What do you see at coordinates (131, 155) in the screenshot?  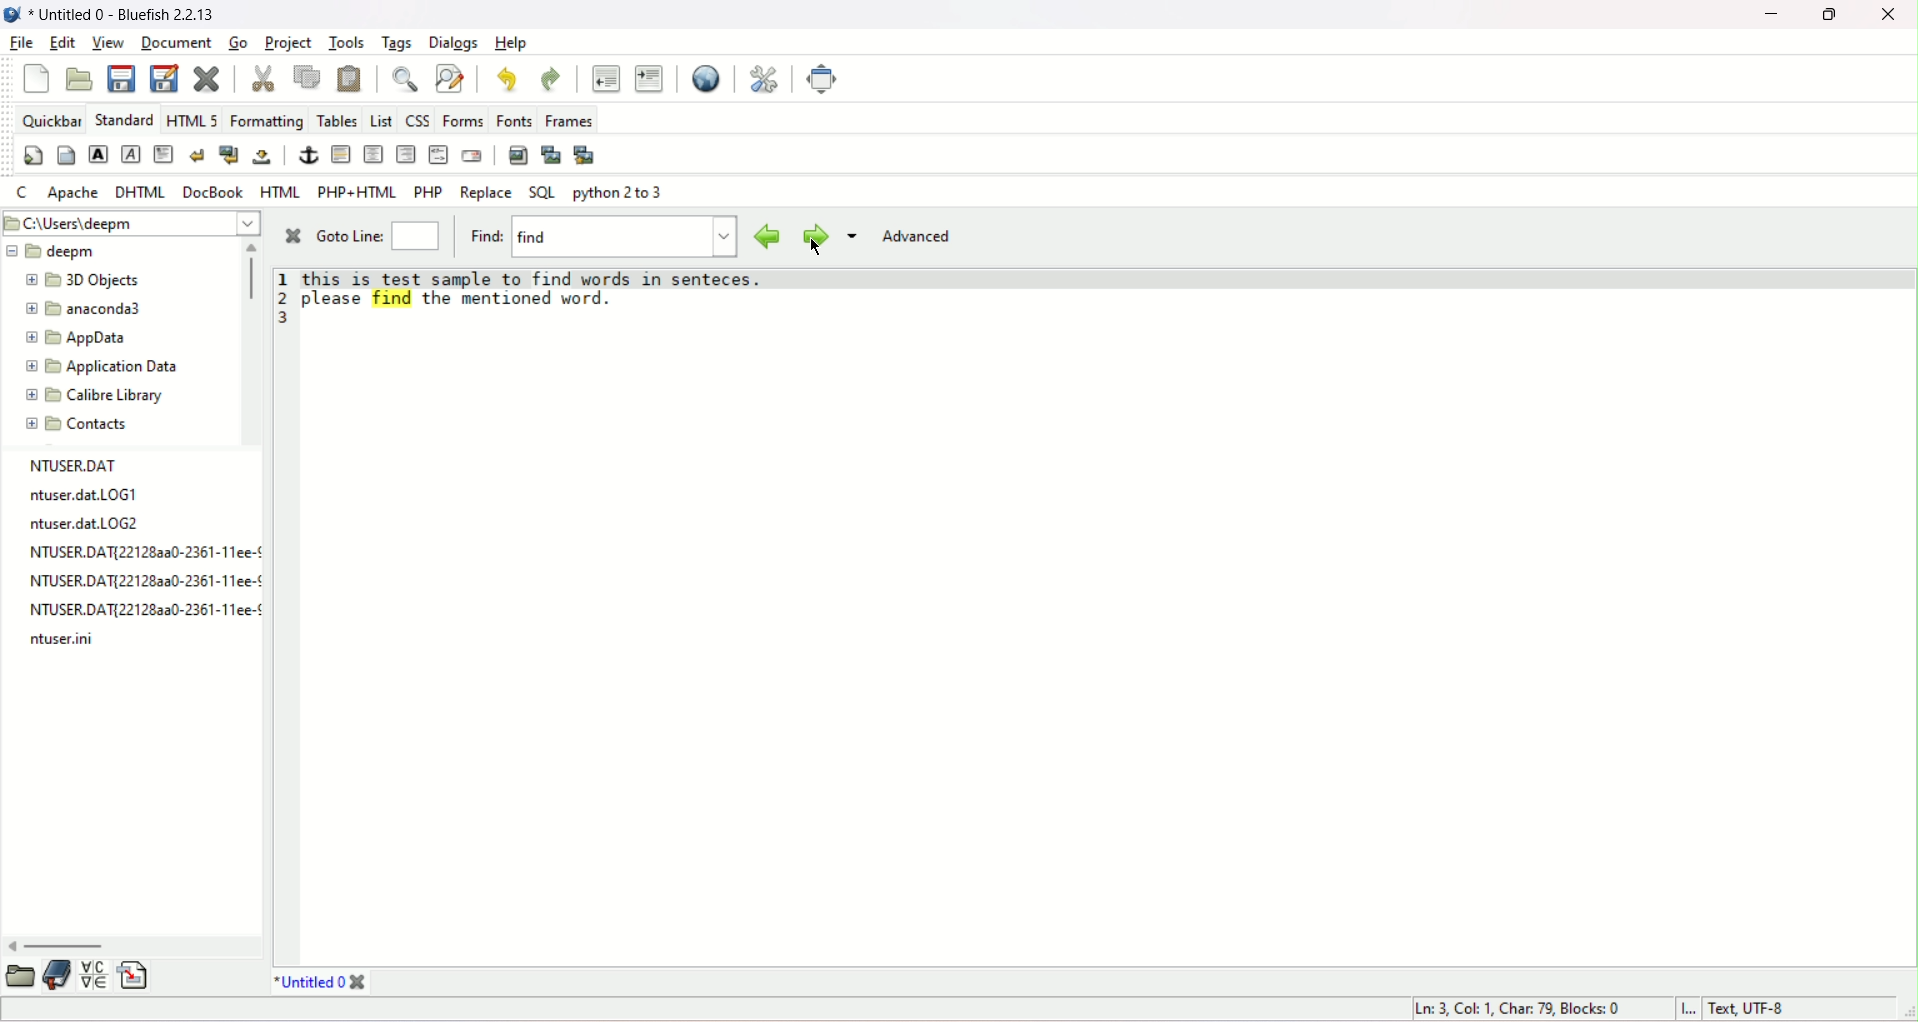 I see `emphasis` at bounding box center [131, 155].